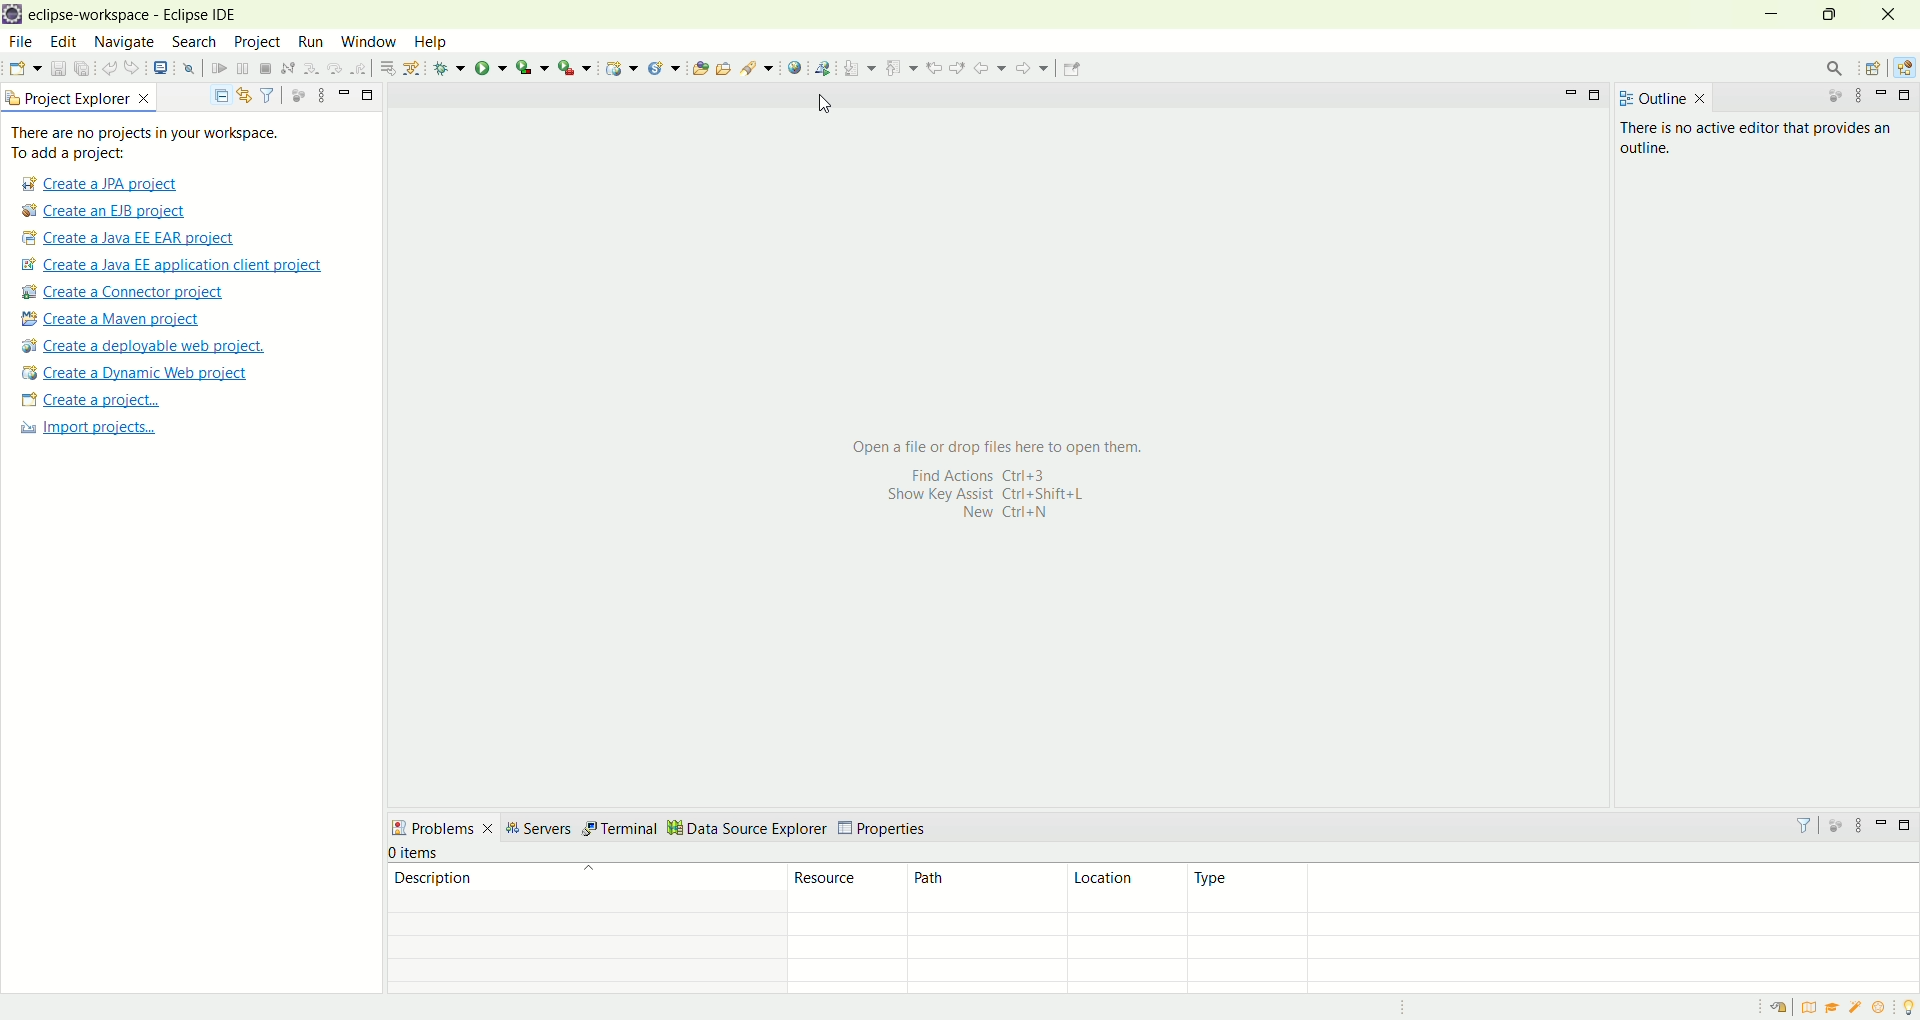 This screenshot has width=1920, height=1020. Describe the element at coordinates (751, 827) in the screenshot. I see `data source explorer` at that location.